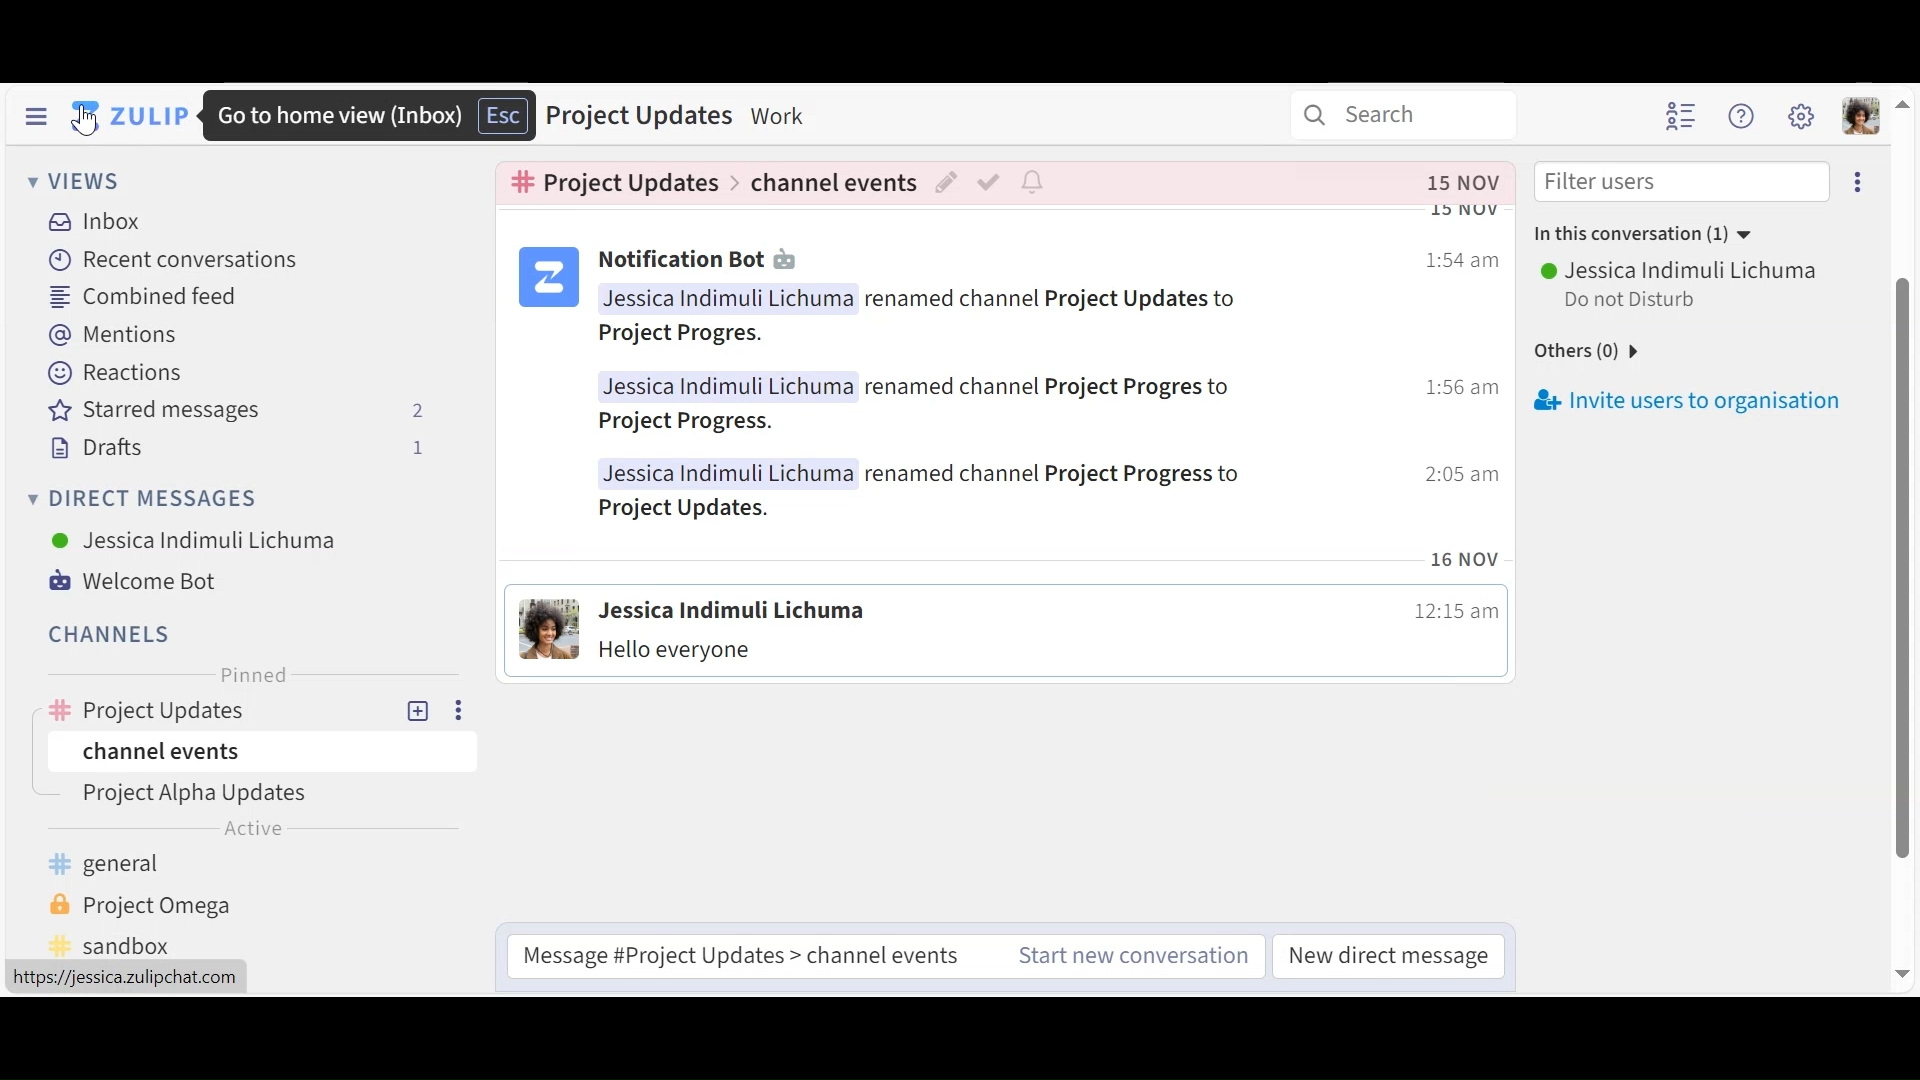  Describe the element at coordinates (203, 794) in the screenshot. I see `Project Alpha Updates` at that location.